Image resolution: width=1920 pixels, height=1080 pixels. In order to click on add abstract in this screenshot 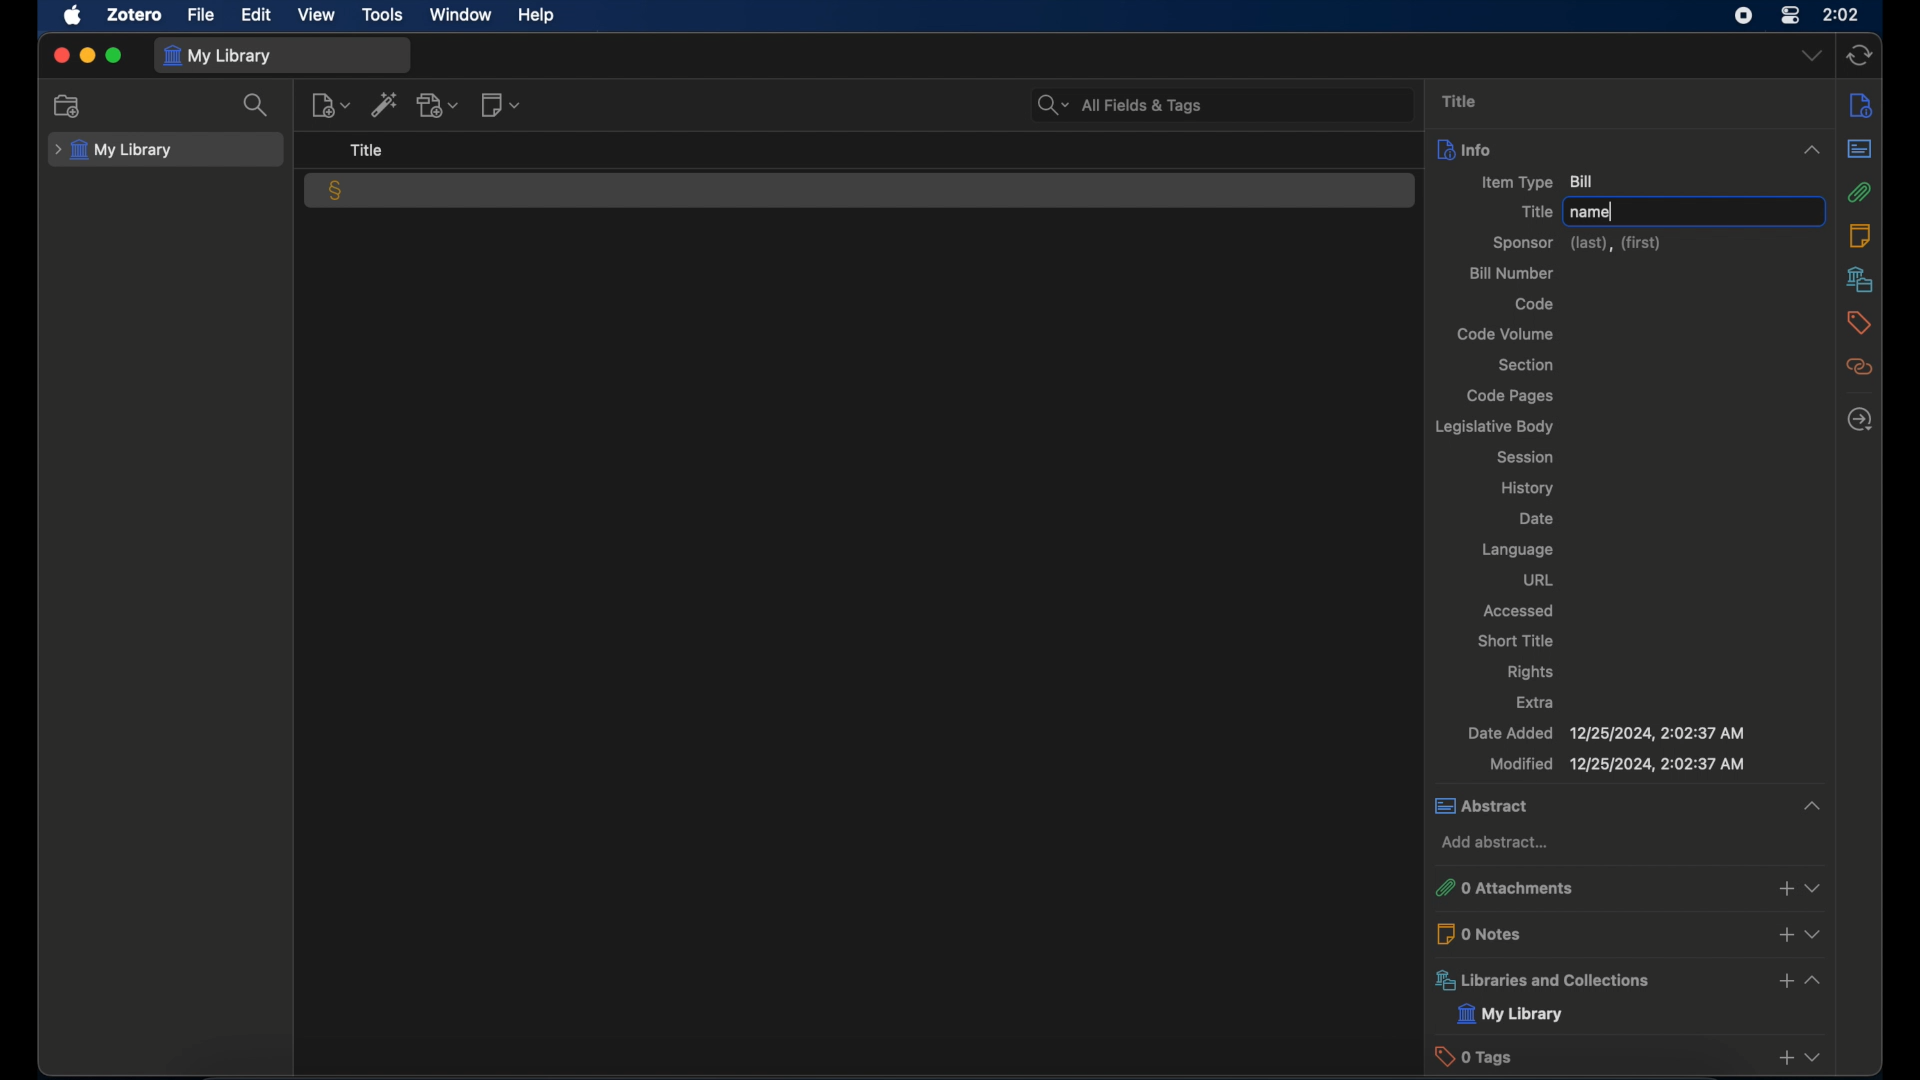, I will do `click(1494, 843)`.